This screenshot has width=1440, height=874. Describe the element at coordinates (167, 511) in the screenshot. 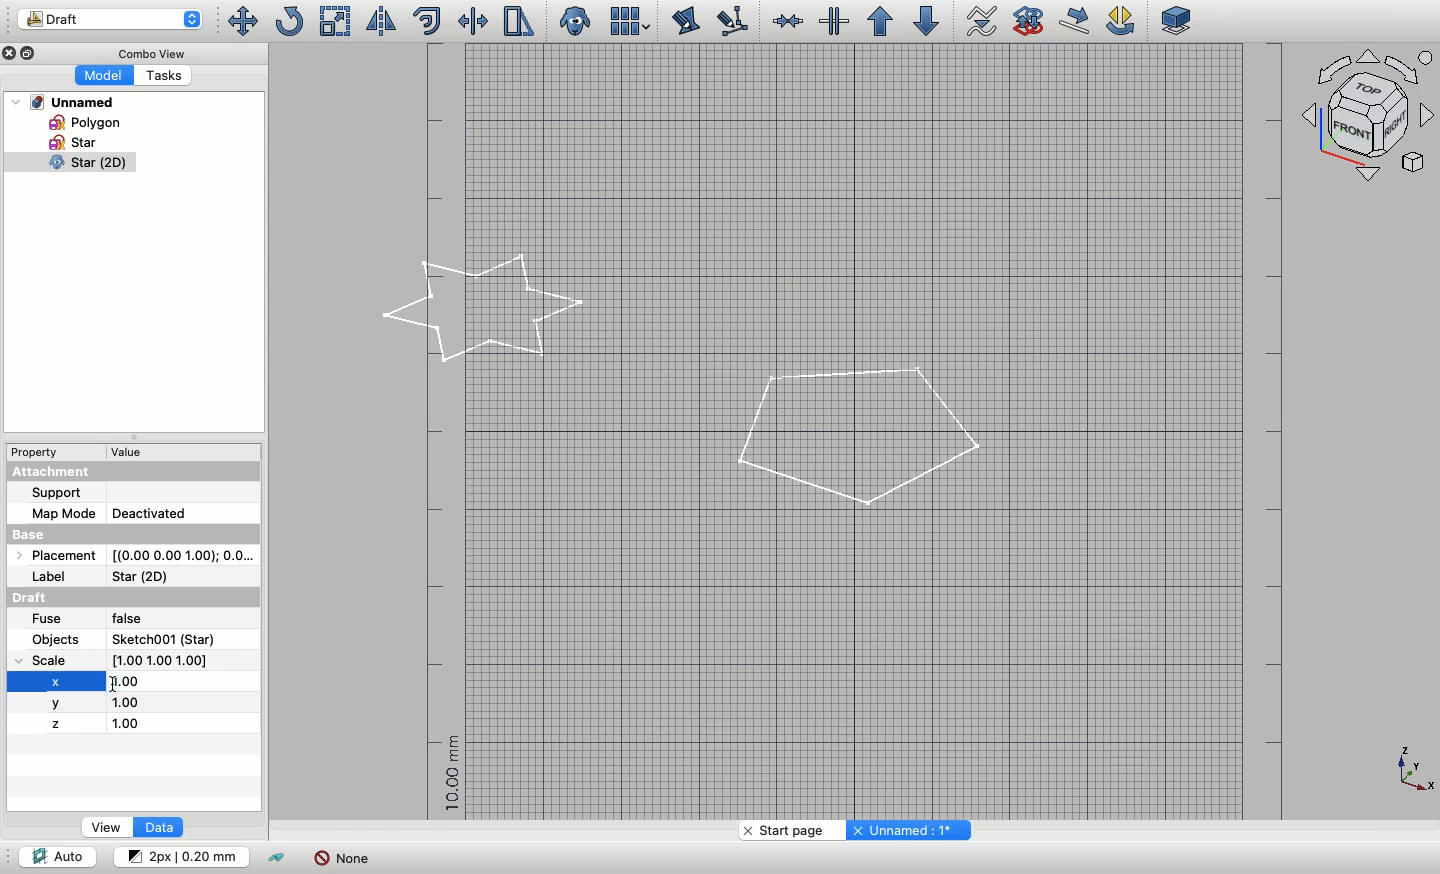

I see `Deactivated` at that location.